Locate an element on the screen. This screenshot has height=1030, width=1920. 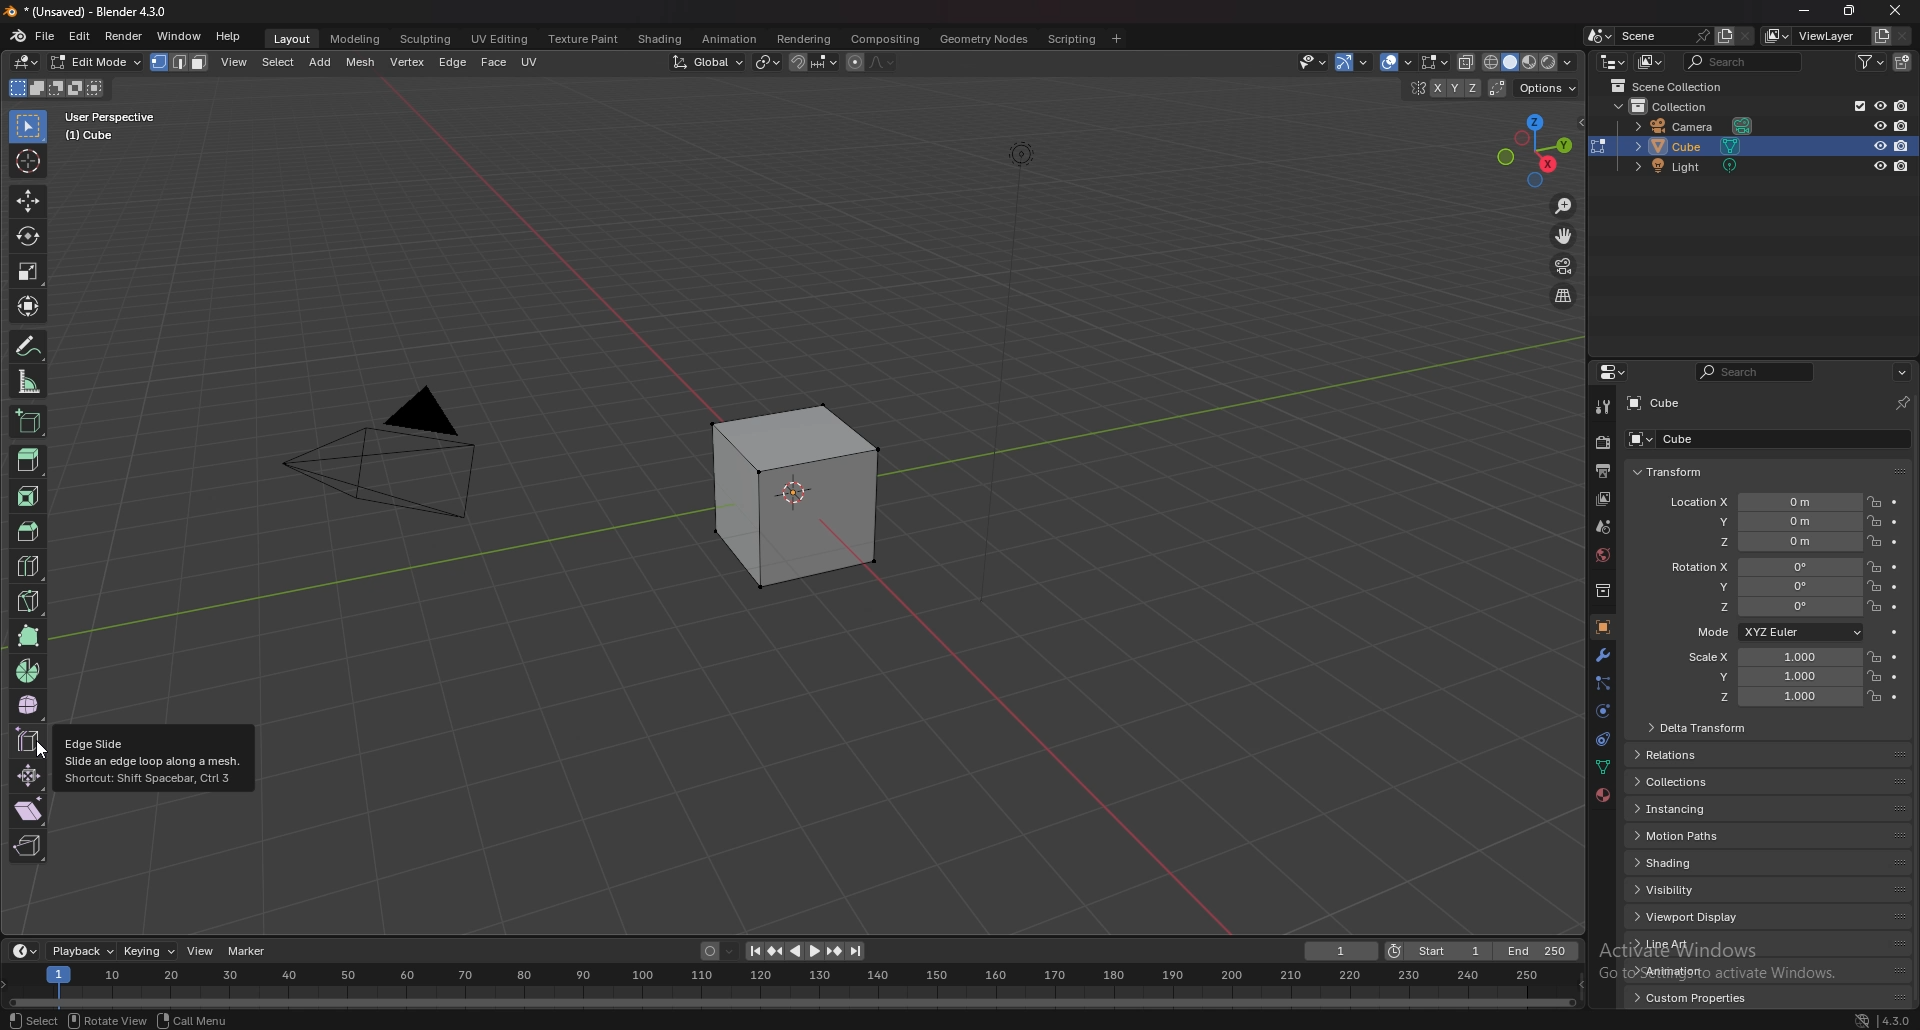
shading is located at coordinates (661, 38).